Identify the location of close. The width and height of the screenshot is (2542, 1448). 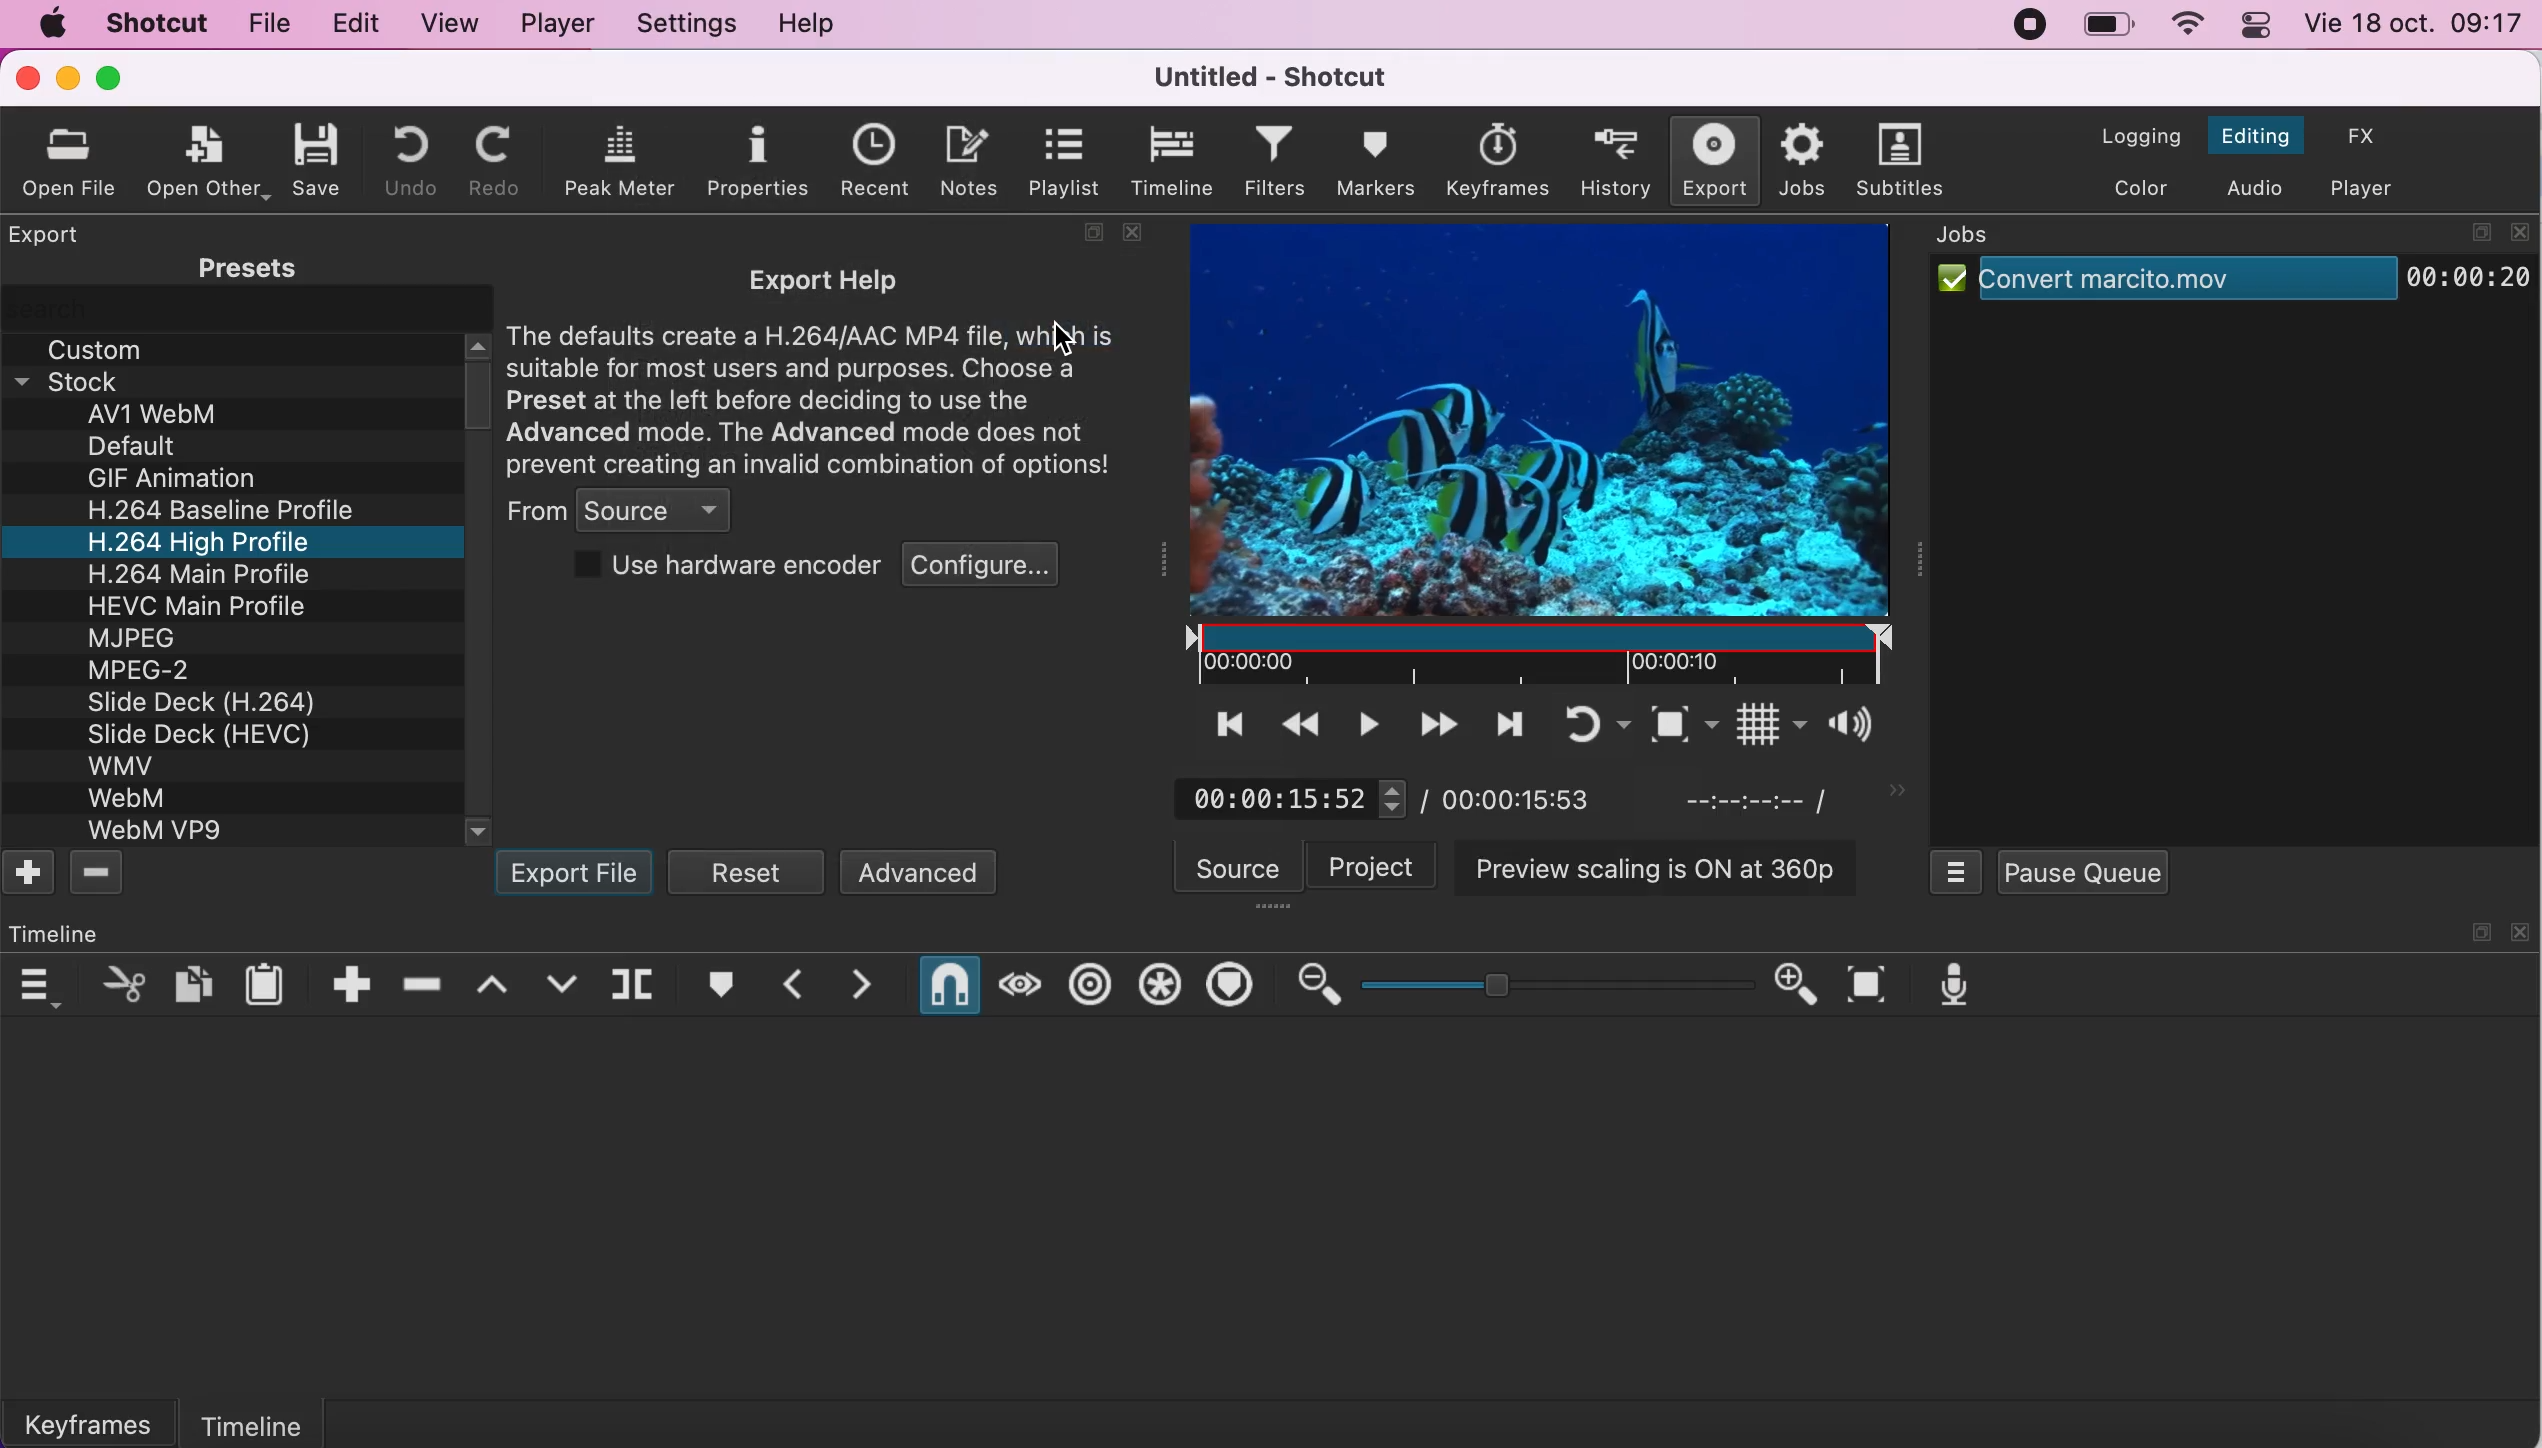
(2521, 932).